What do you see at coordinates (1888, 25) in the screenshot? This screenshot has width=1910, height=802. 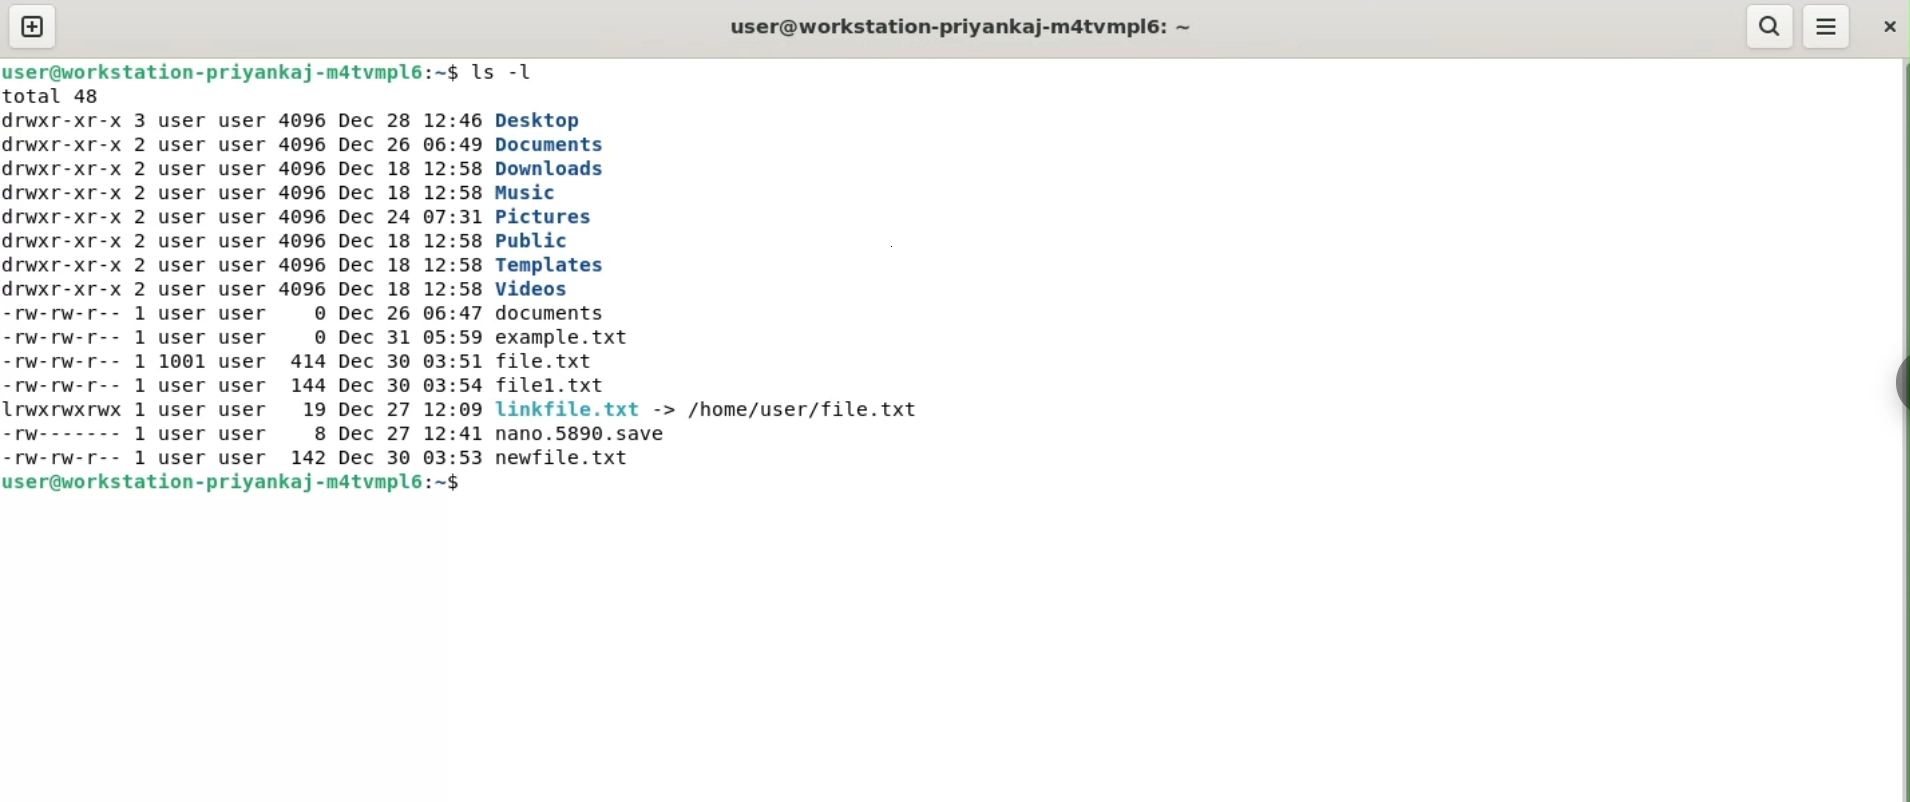 I see `close` at bounding box center [1888, 25].